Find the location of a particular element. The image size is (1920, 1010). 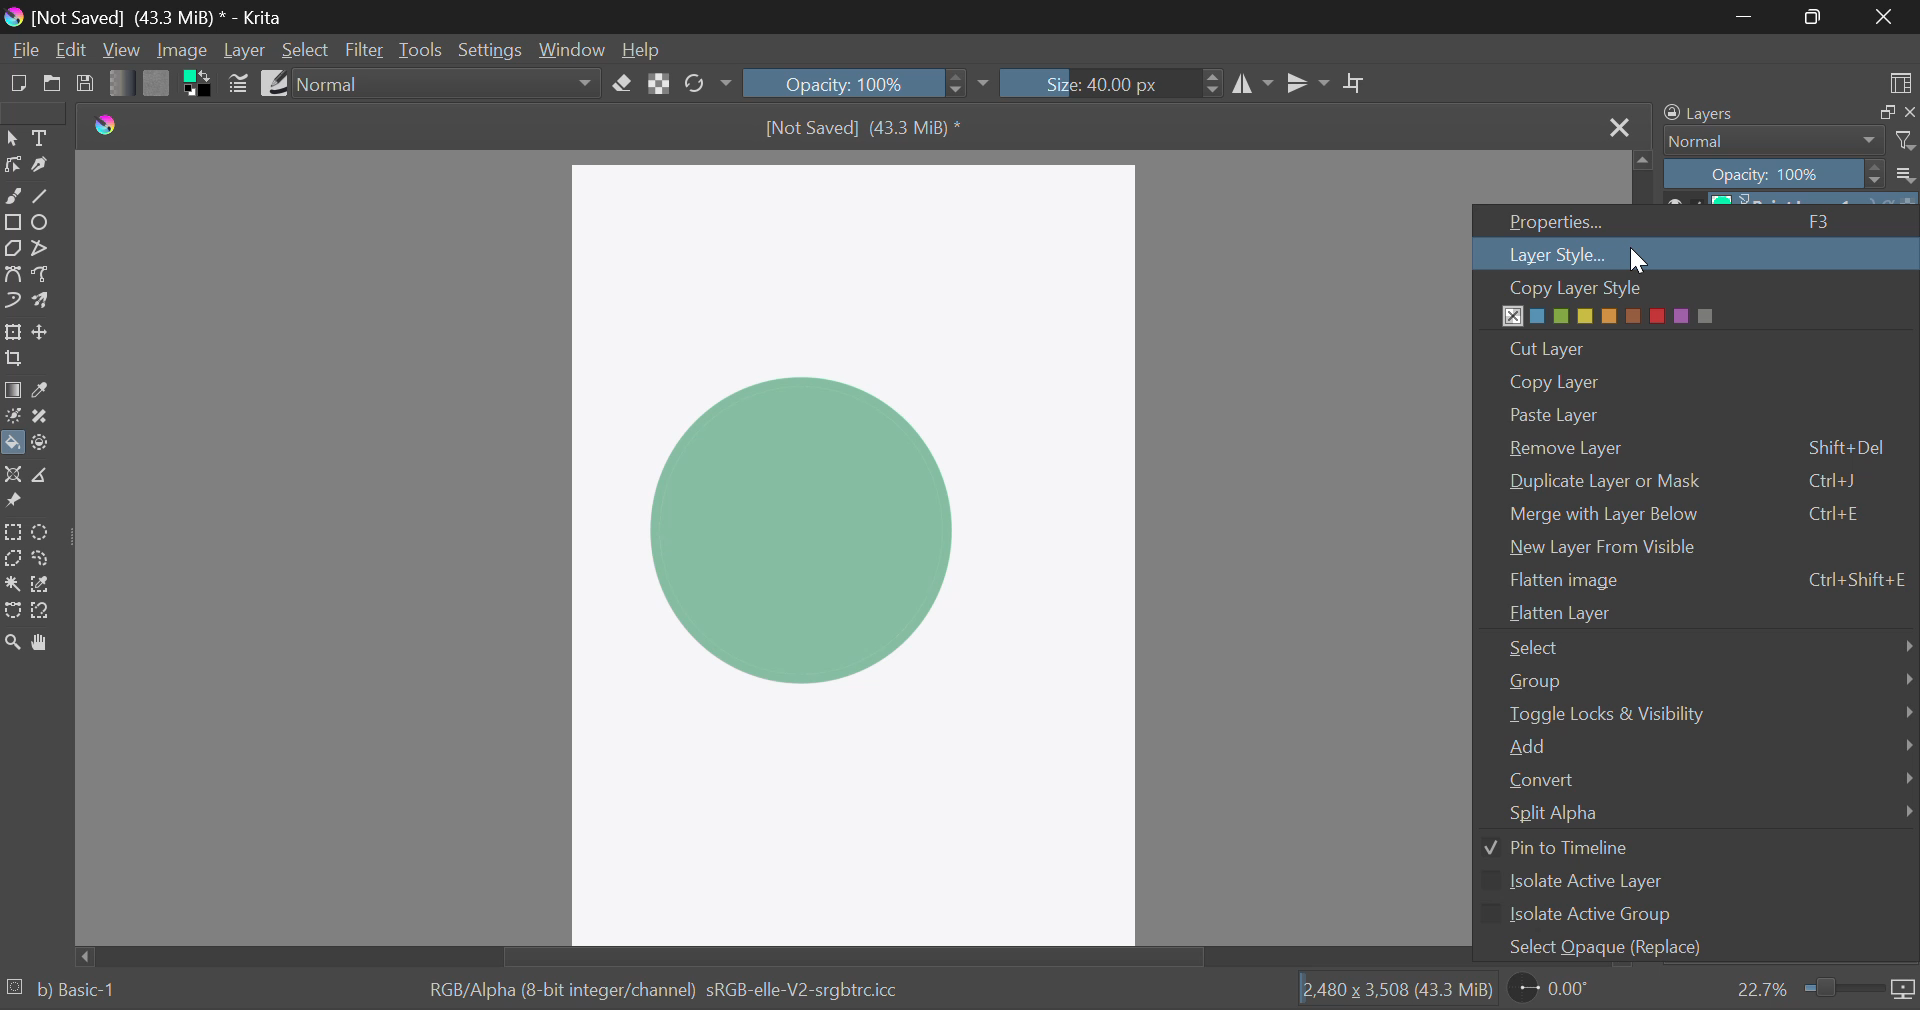

Toggle Locks & Visibility is located at coordinates (1706, 711).